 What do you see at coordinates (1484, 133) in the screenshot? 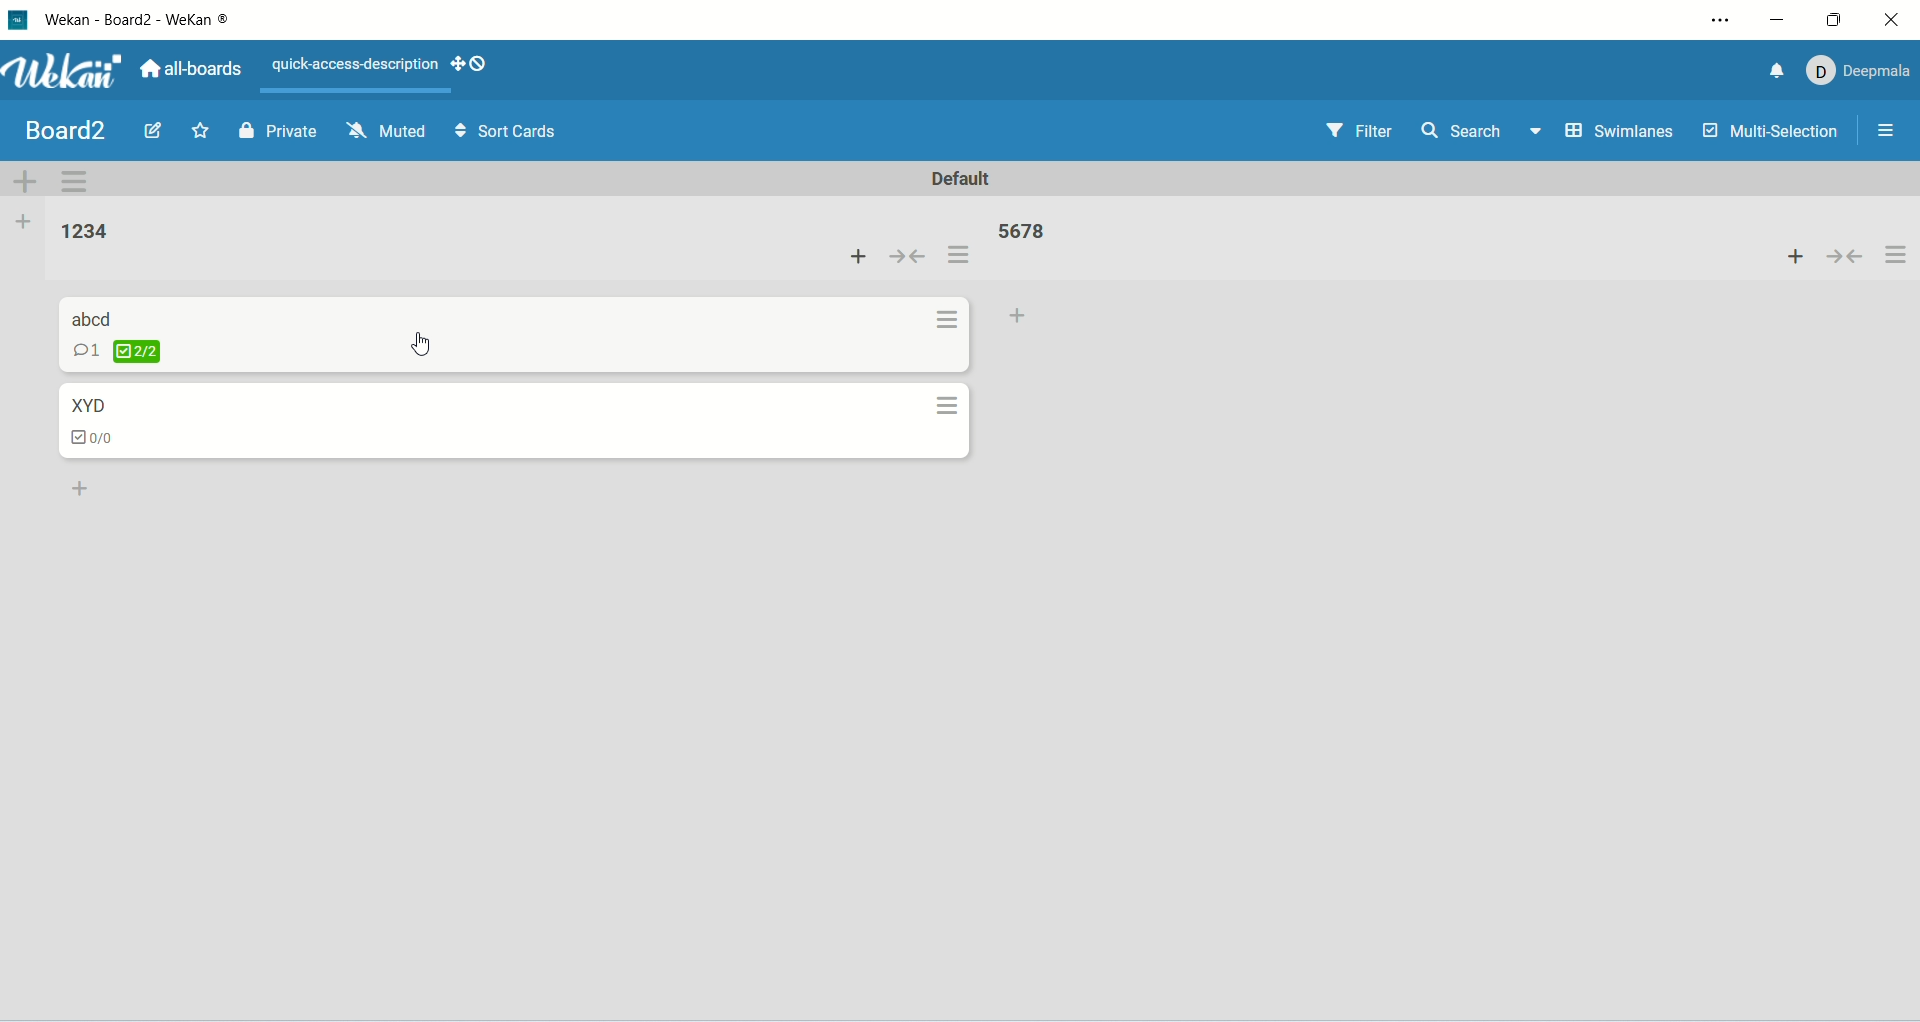
I see `search` at bounding box center [1484, 133].